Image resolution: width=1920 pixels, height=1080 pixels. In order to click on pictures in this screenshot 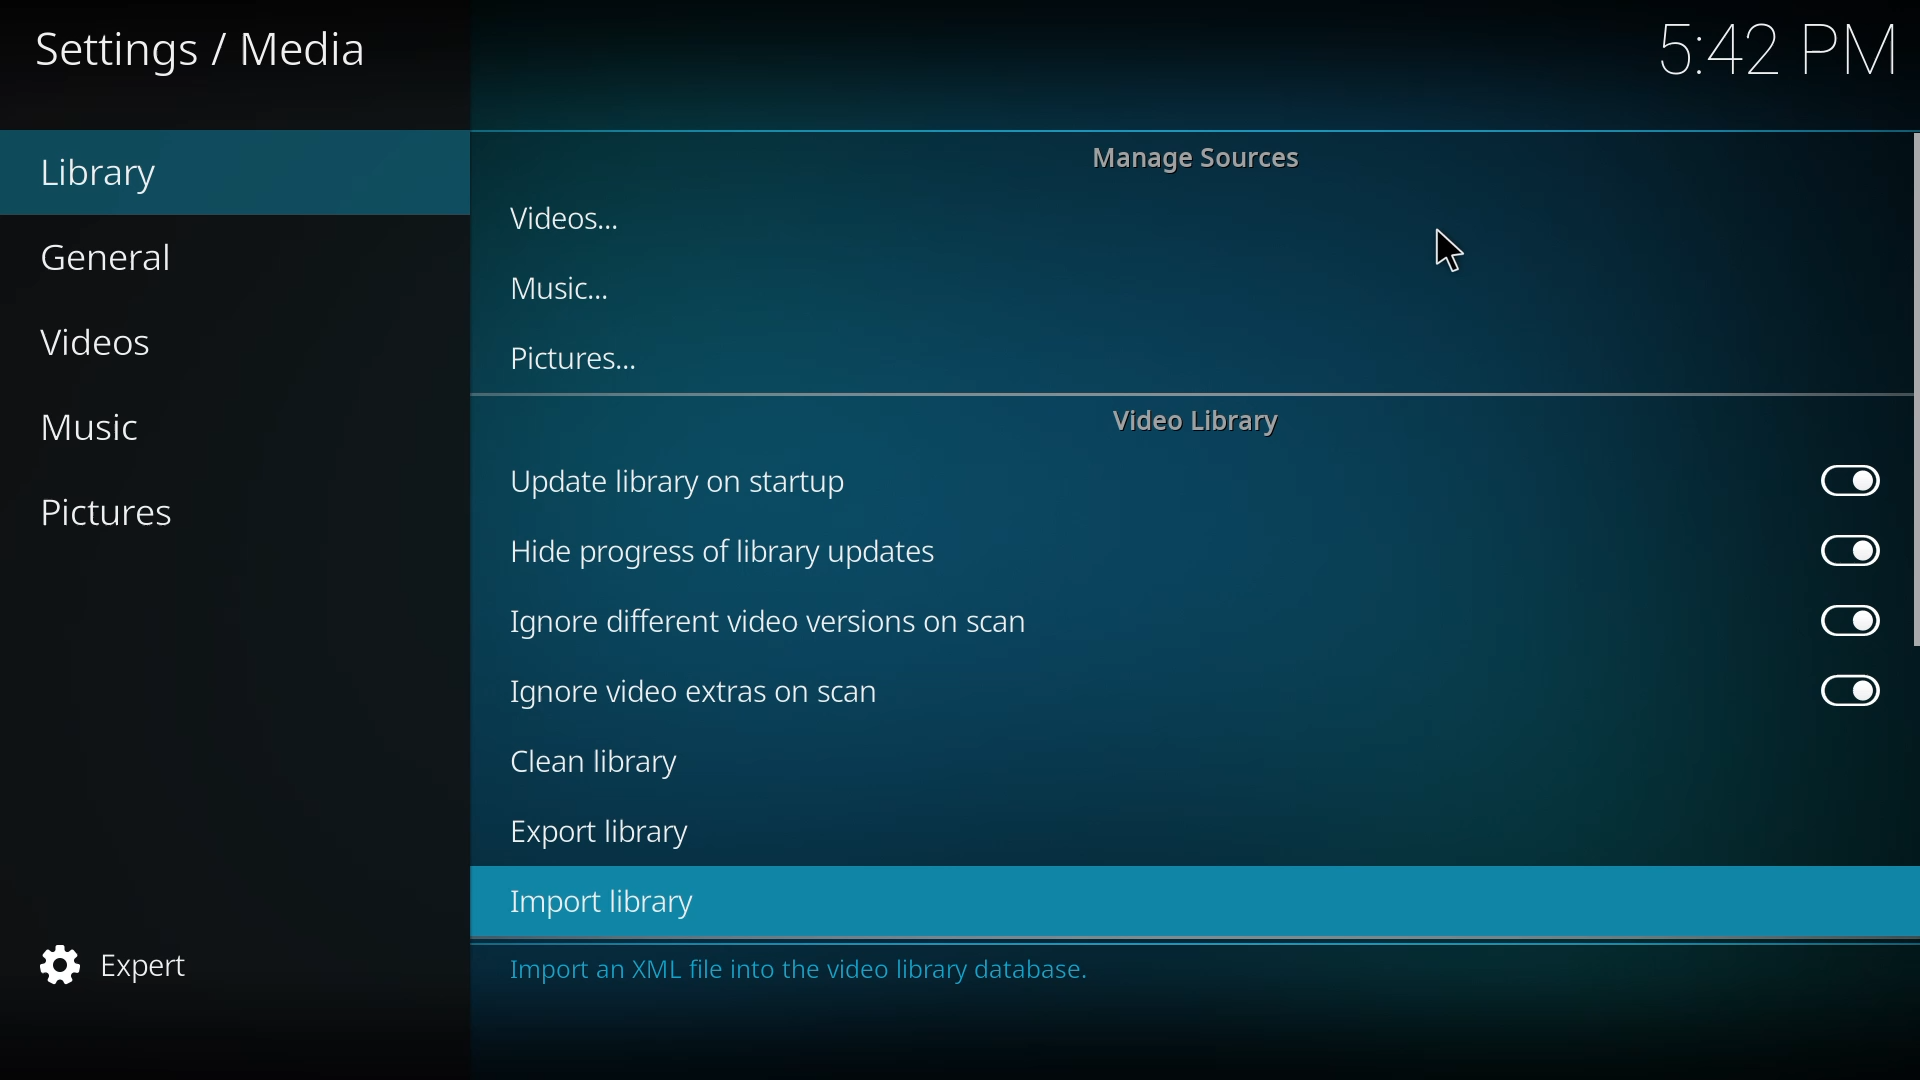, I will do `click(570, 360)`.